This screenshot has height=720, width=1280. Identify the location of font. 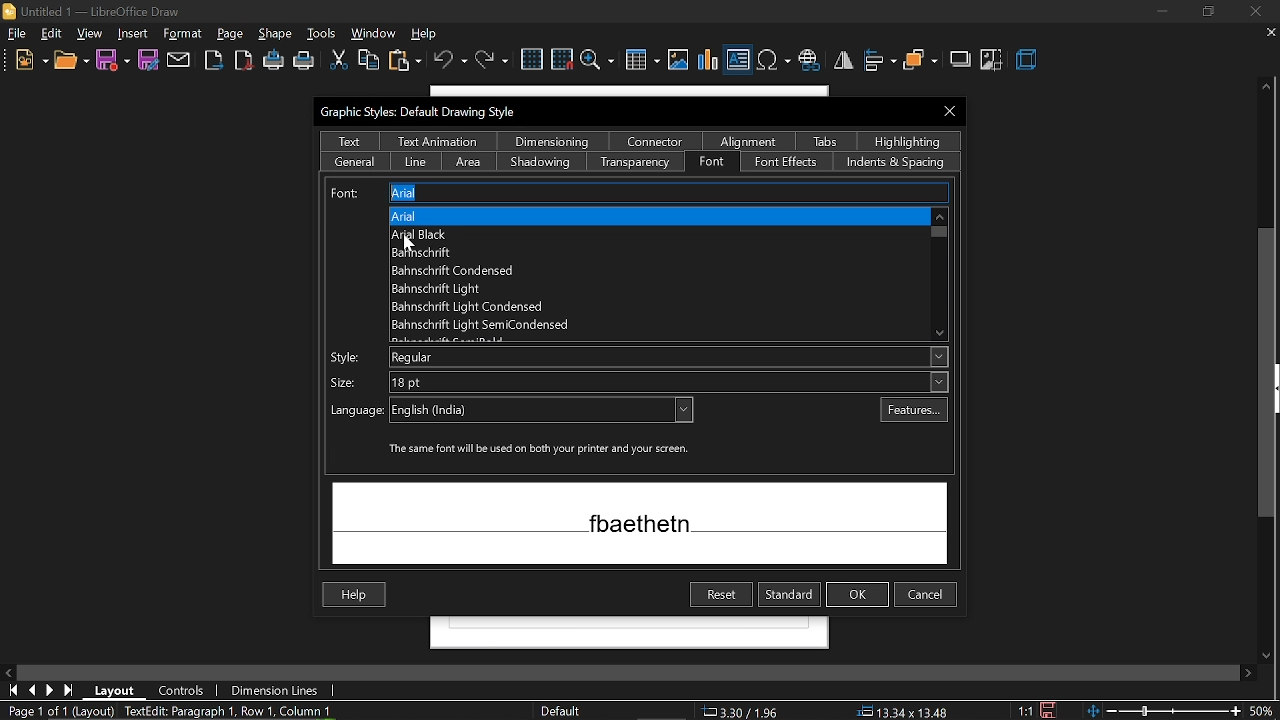
(712, 163).